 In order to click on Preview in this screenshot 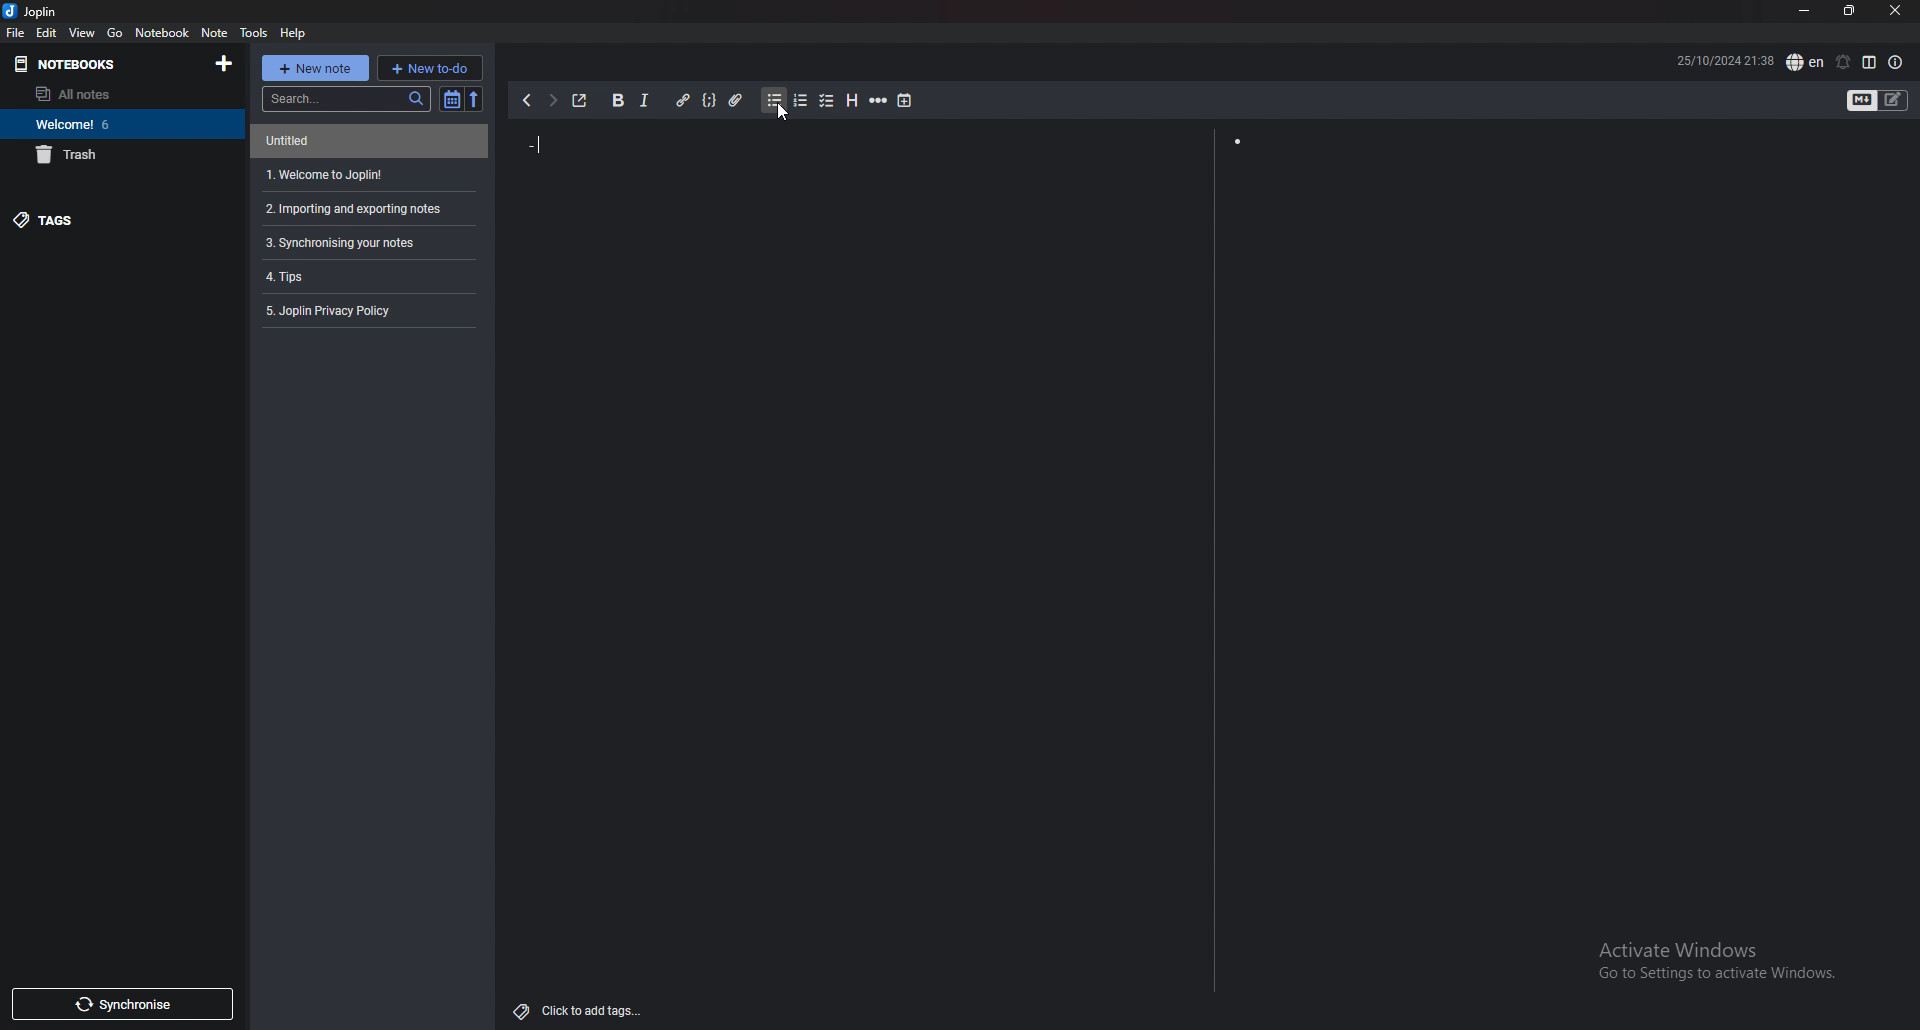, I will do `click(1560, 312)`.